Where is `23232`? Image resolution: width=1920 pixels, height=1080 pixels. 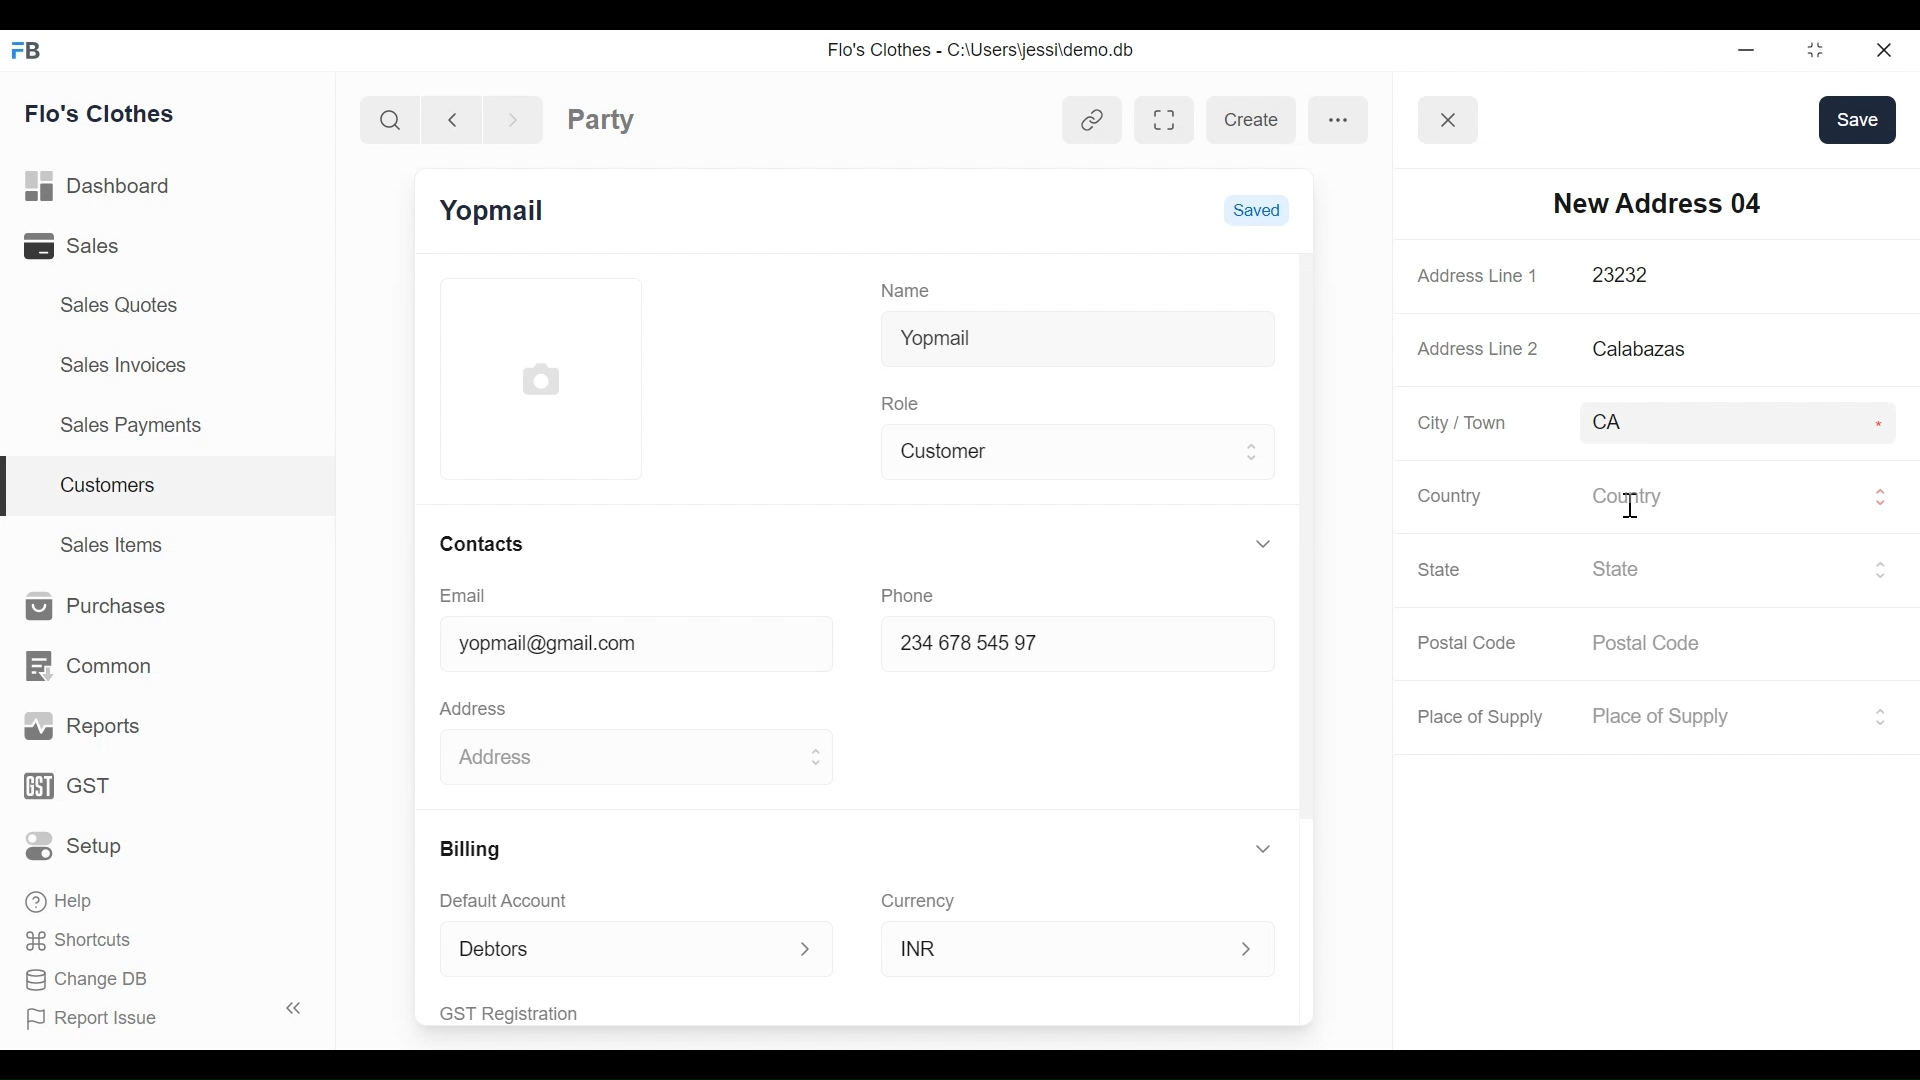 23232 is located at coordinates (1717, 276).